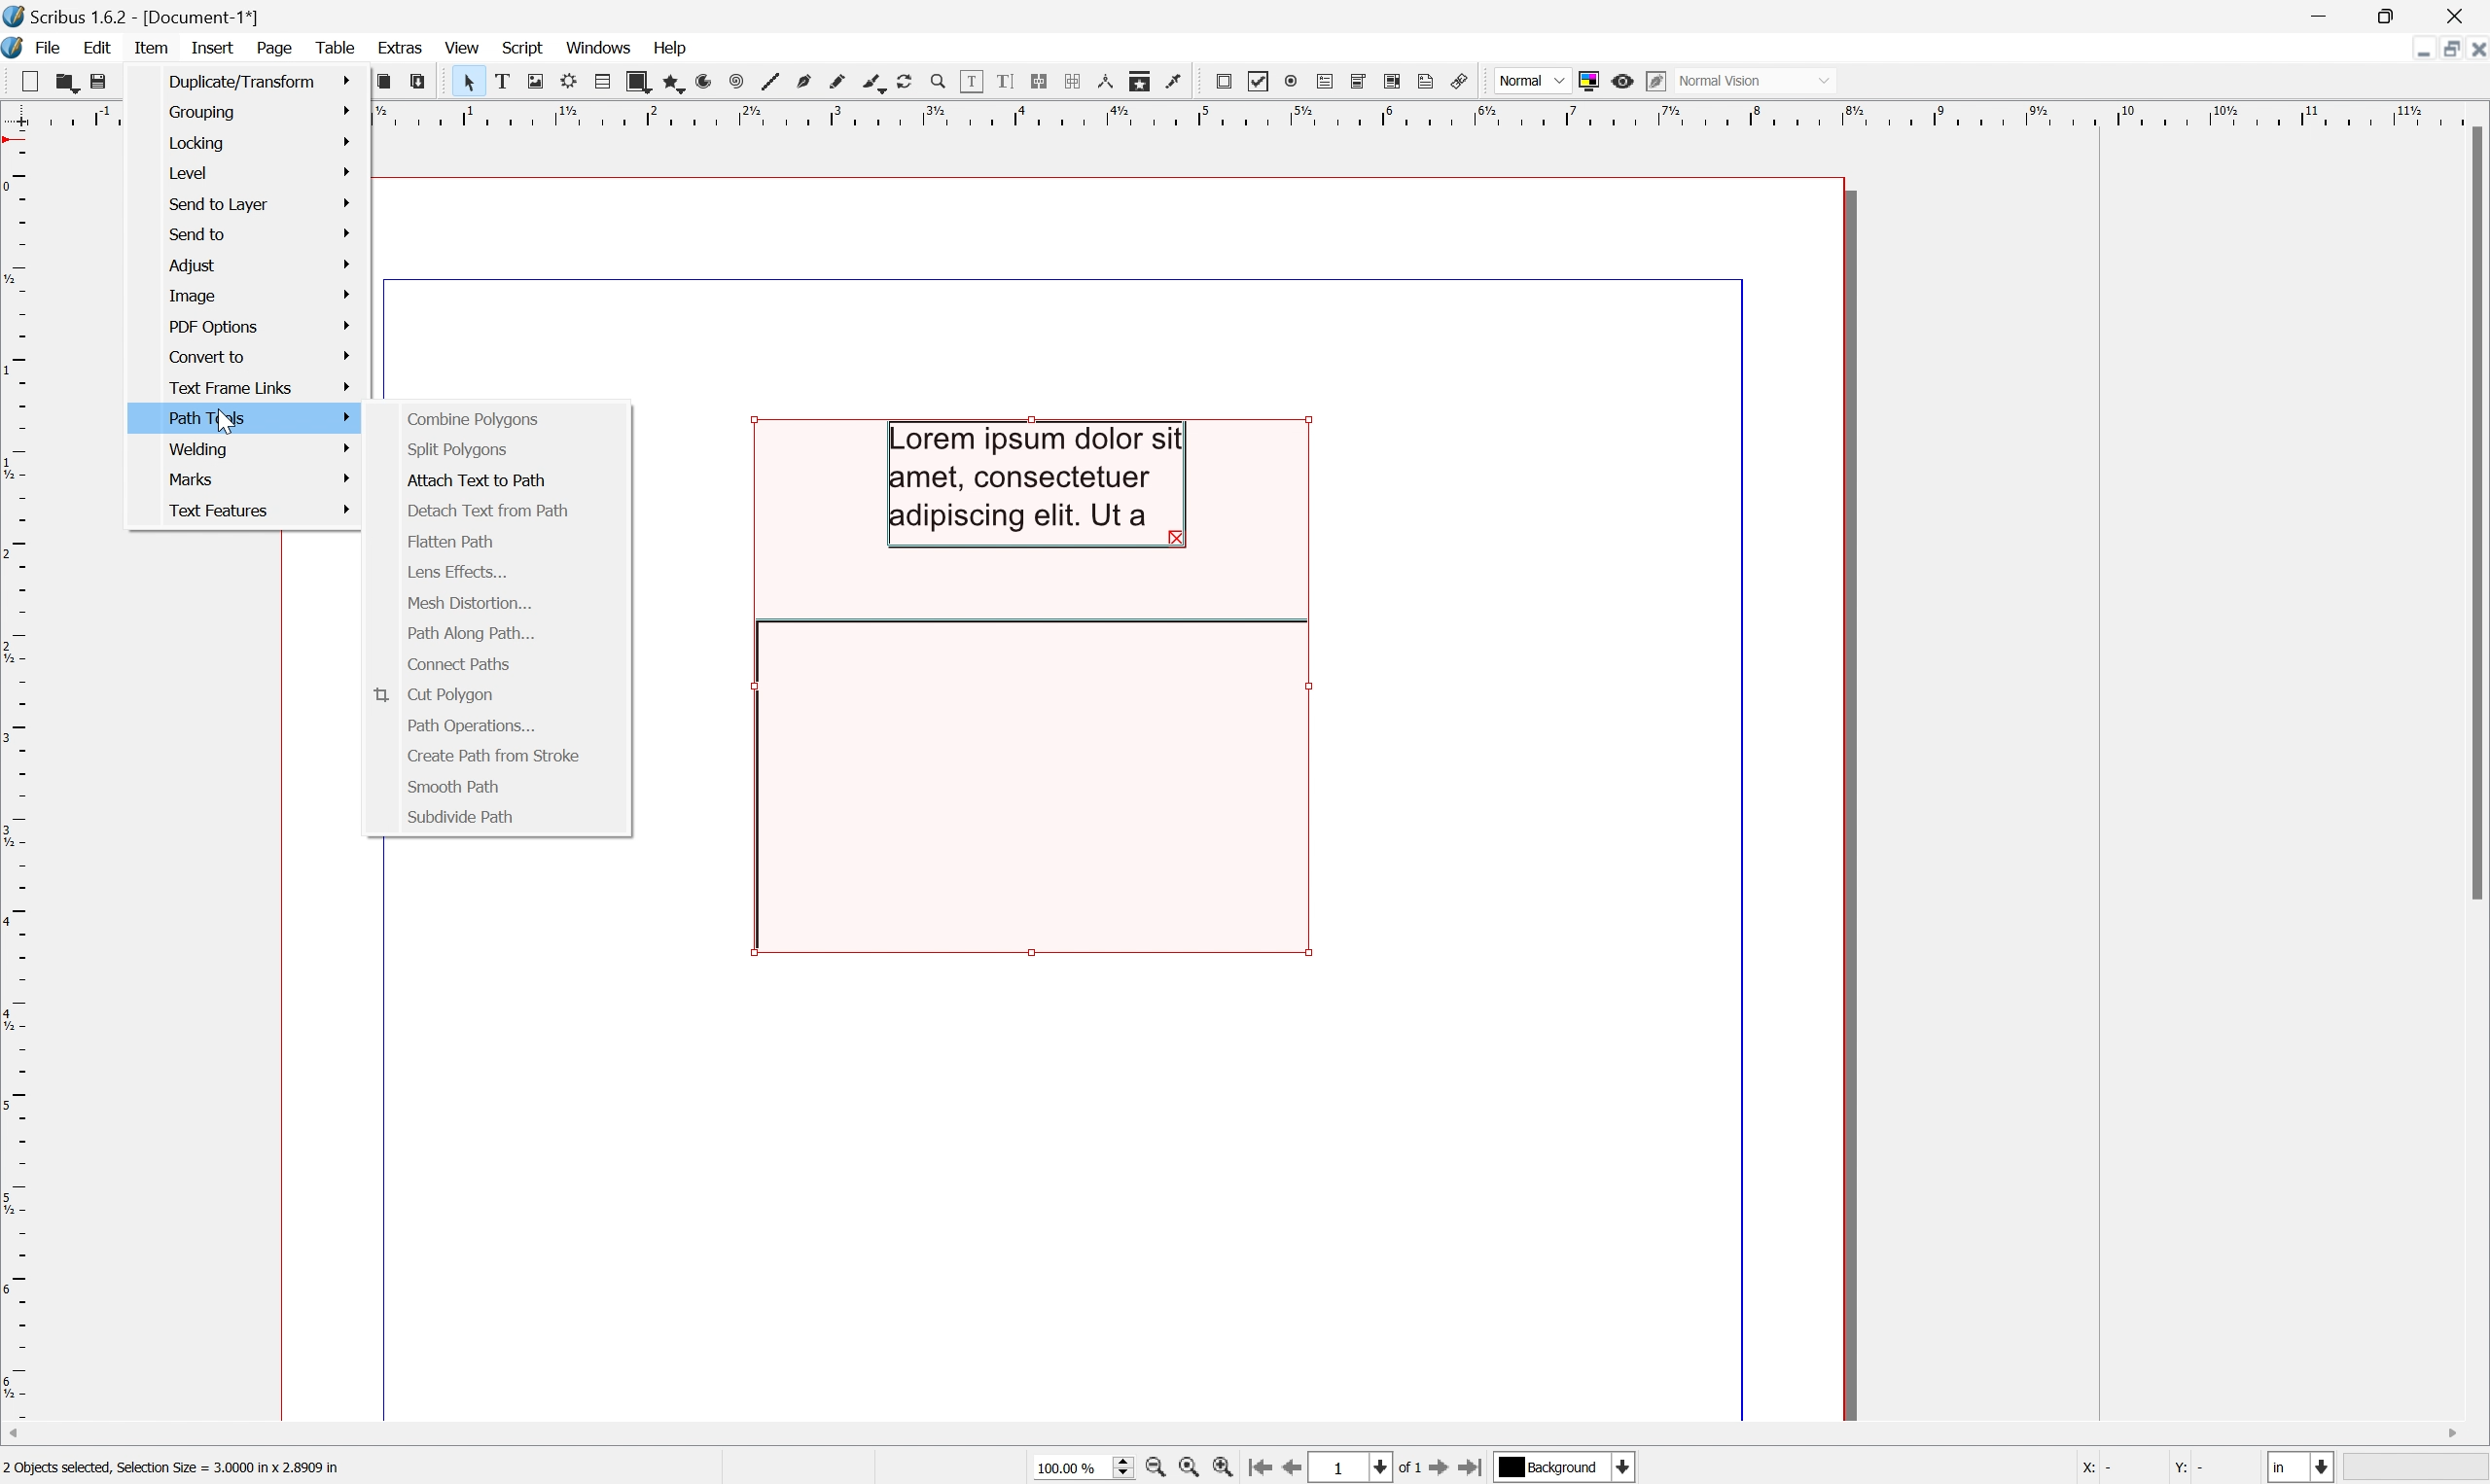 Image resolution: width=2490 pixels, height=1484 pixels. I want to click on Copy, so click(385, 81).